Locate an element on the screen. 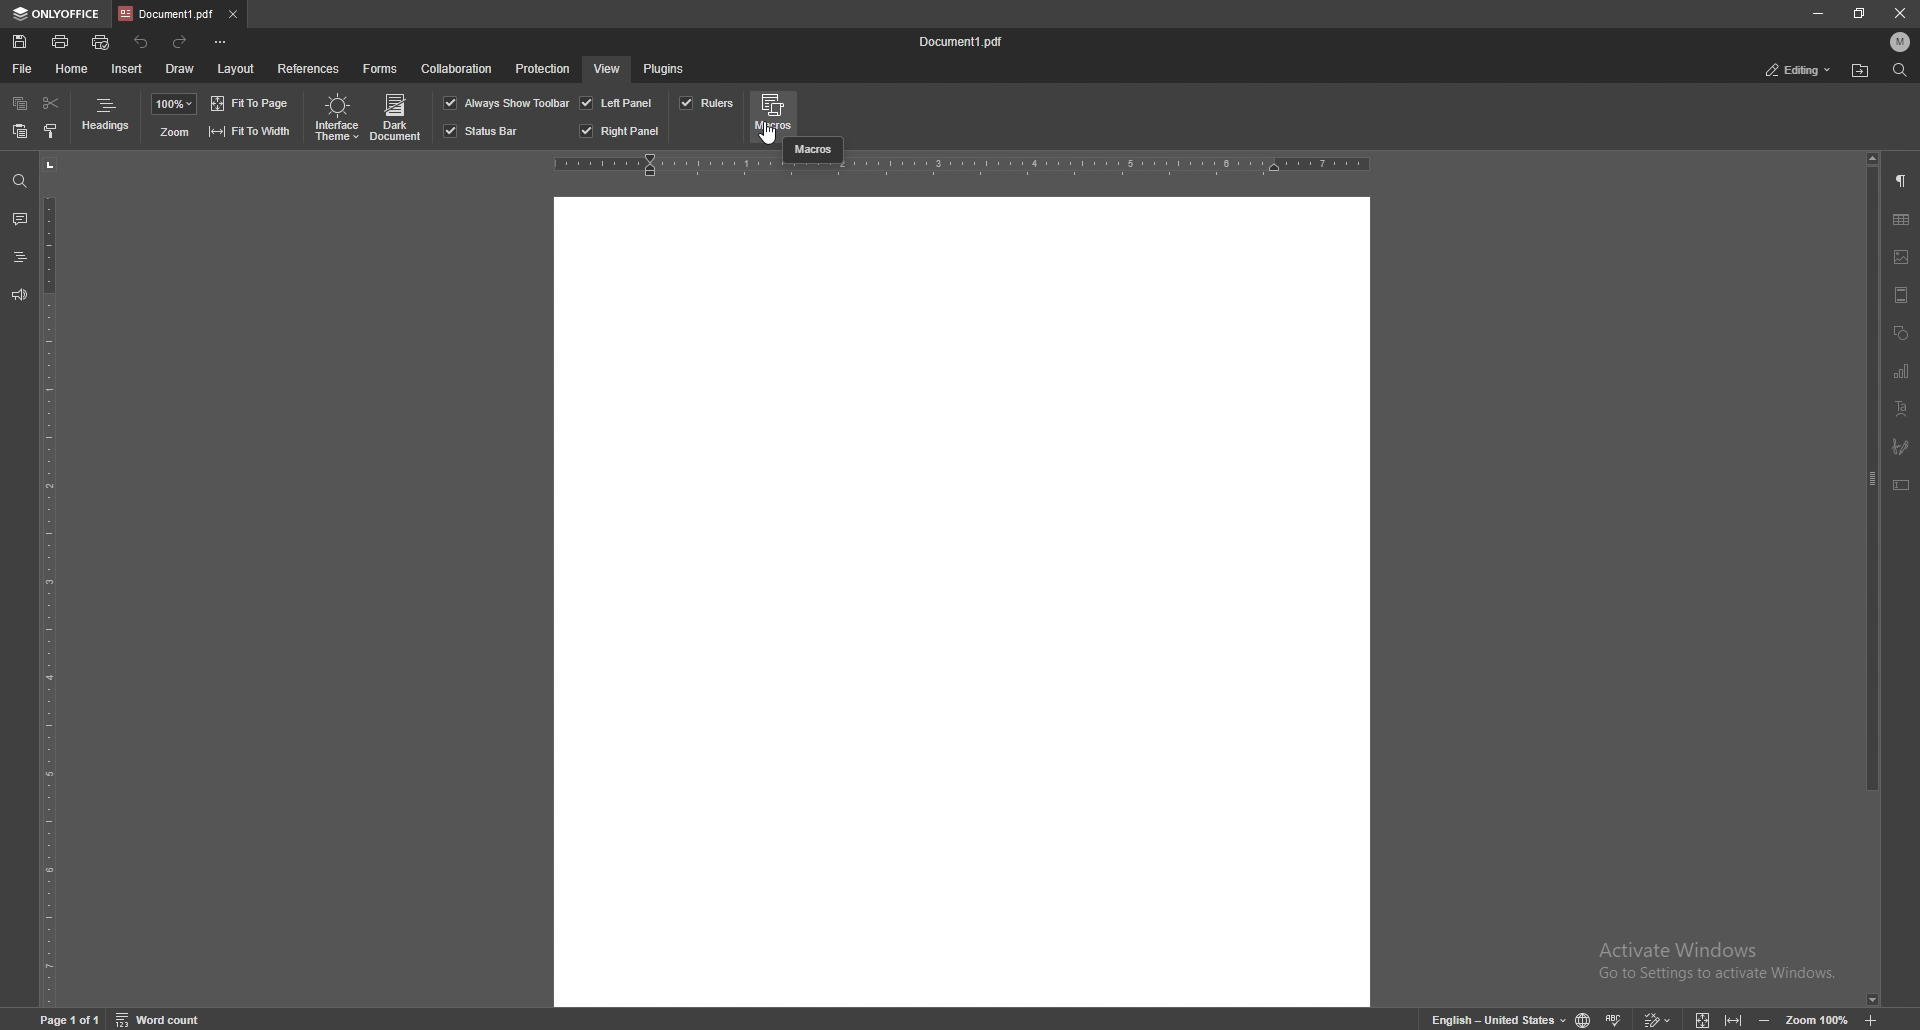  plugins is located at coordinates (665, 68).